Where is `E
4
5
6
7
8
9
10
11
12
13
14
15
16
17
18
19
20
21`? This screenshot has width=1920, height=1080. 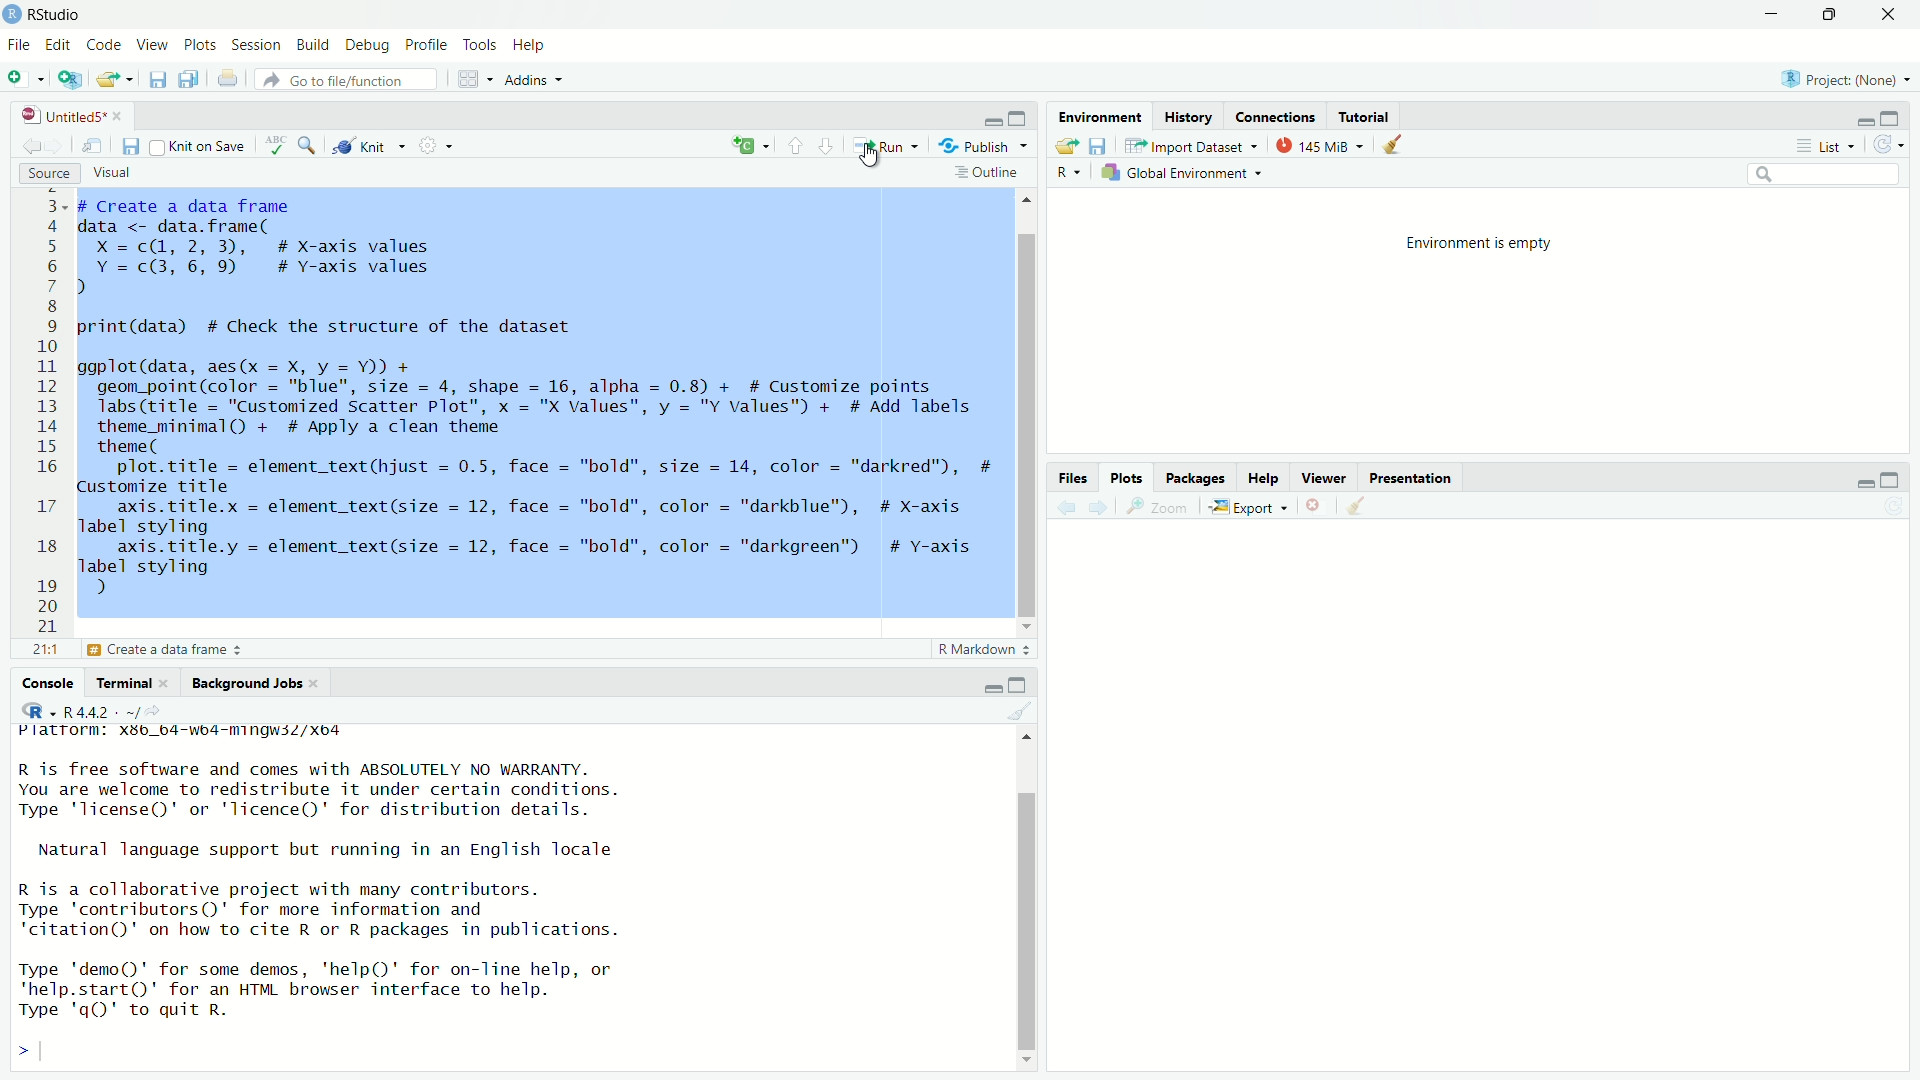 E
4
5
6
7
8
9
10
11
12
13
14
15
16
17
18
19
20
21 is located at coordinates (47, 411).